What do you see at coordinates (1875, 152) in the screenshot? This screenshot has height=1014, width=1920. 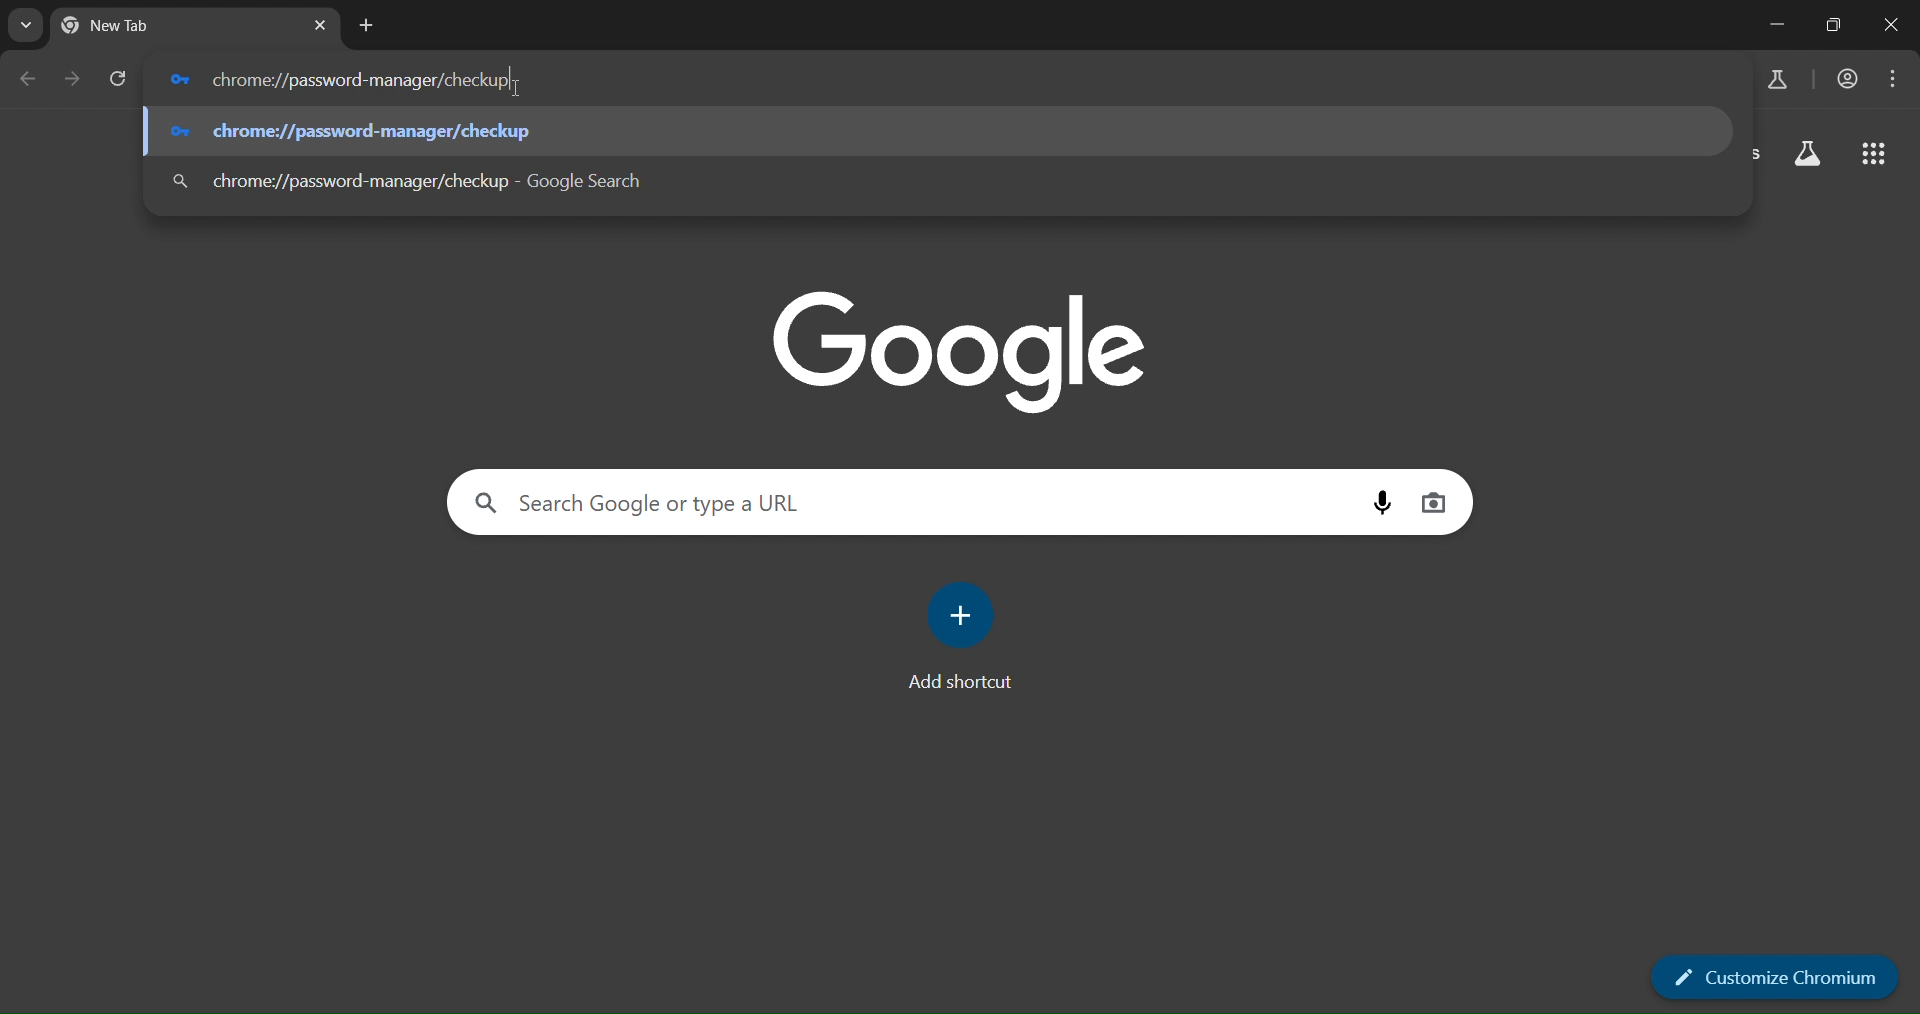 I see `google apps` at bounding box center [1875, 152].